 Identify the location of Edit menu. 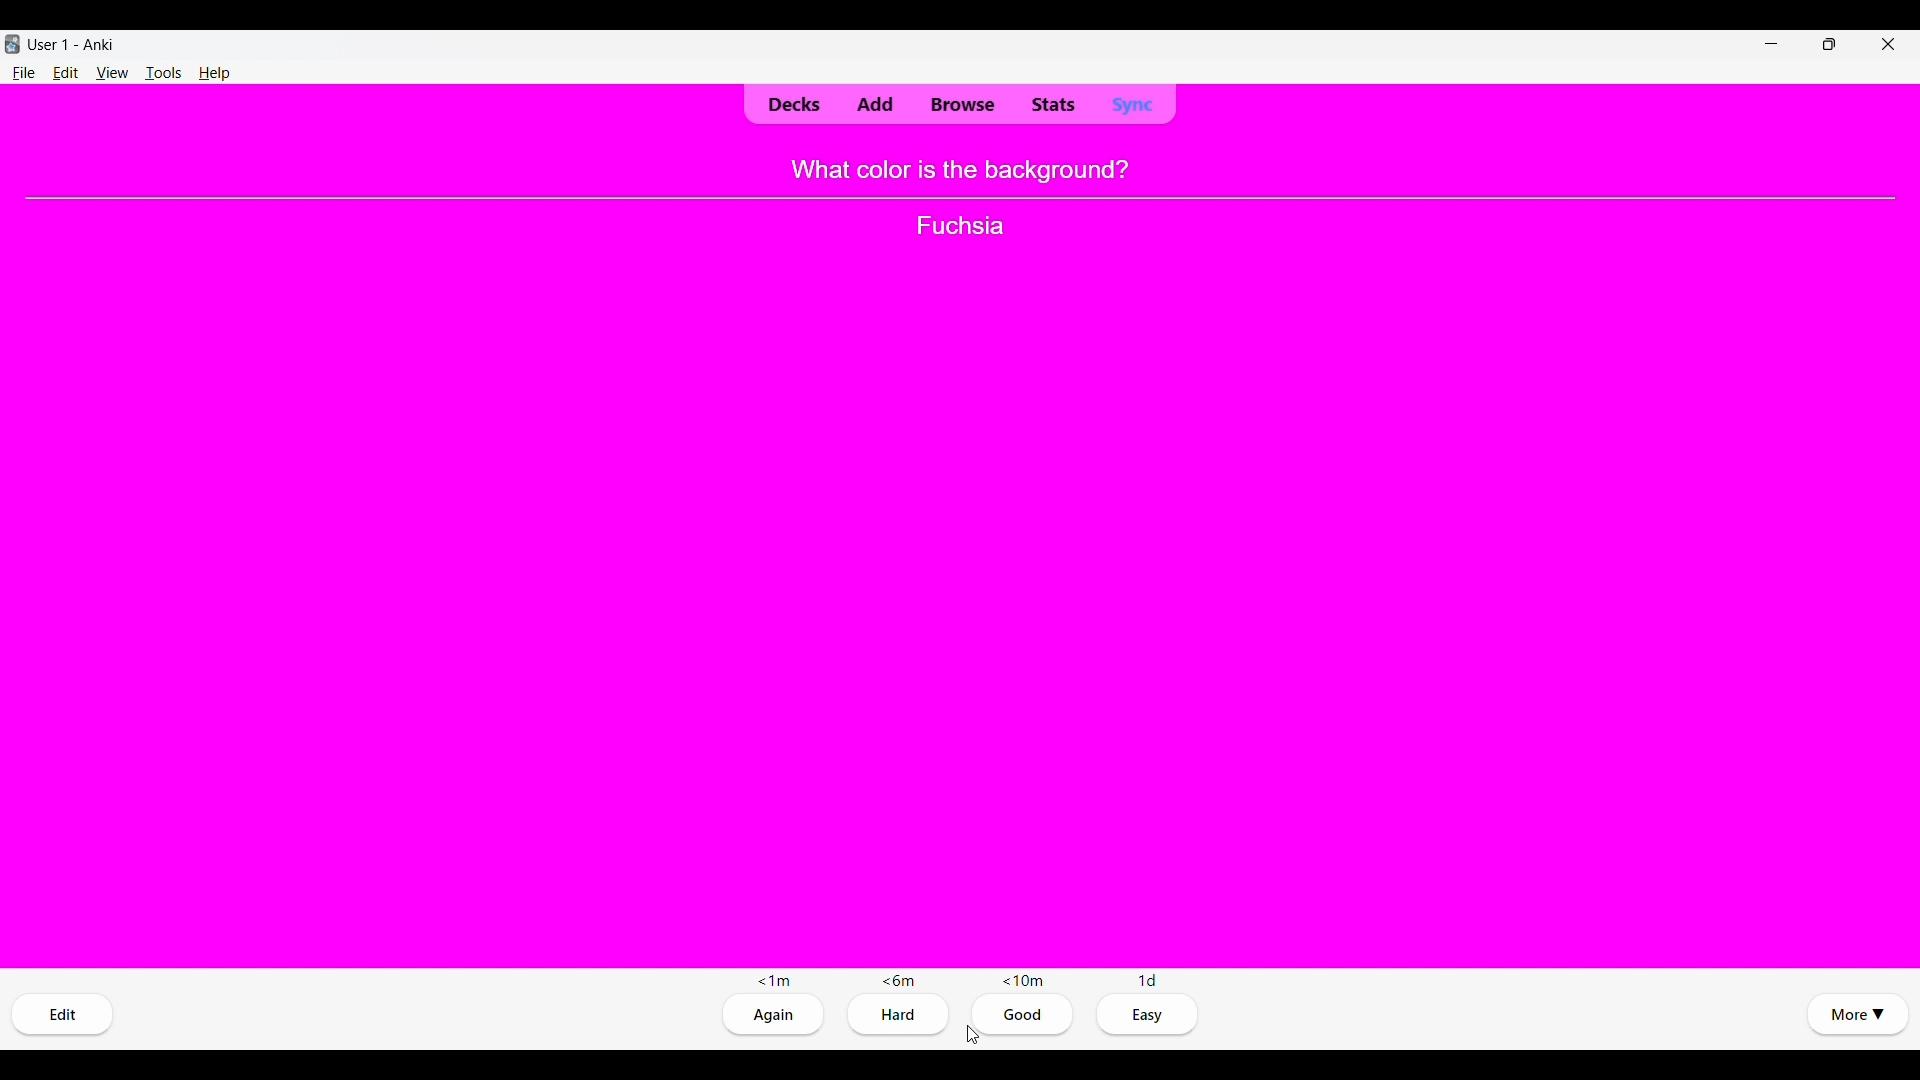
(66, 72).